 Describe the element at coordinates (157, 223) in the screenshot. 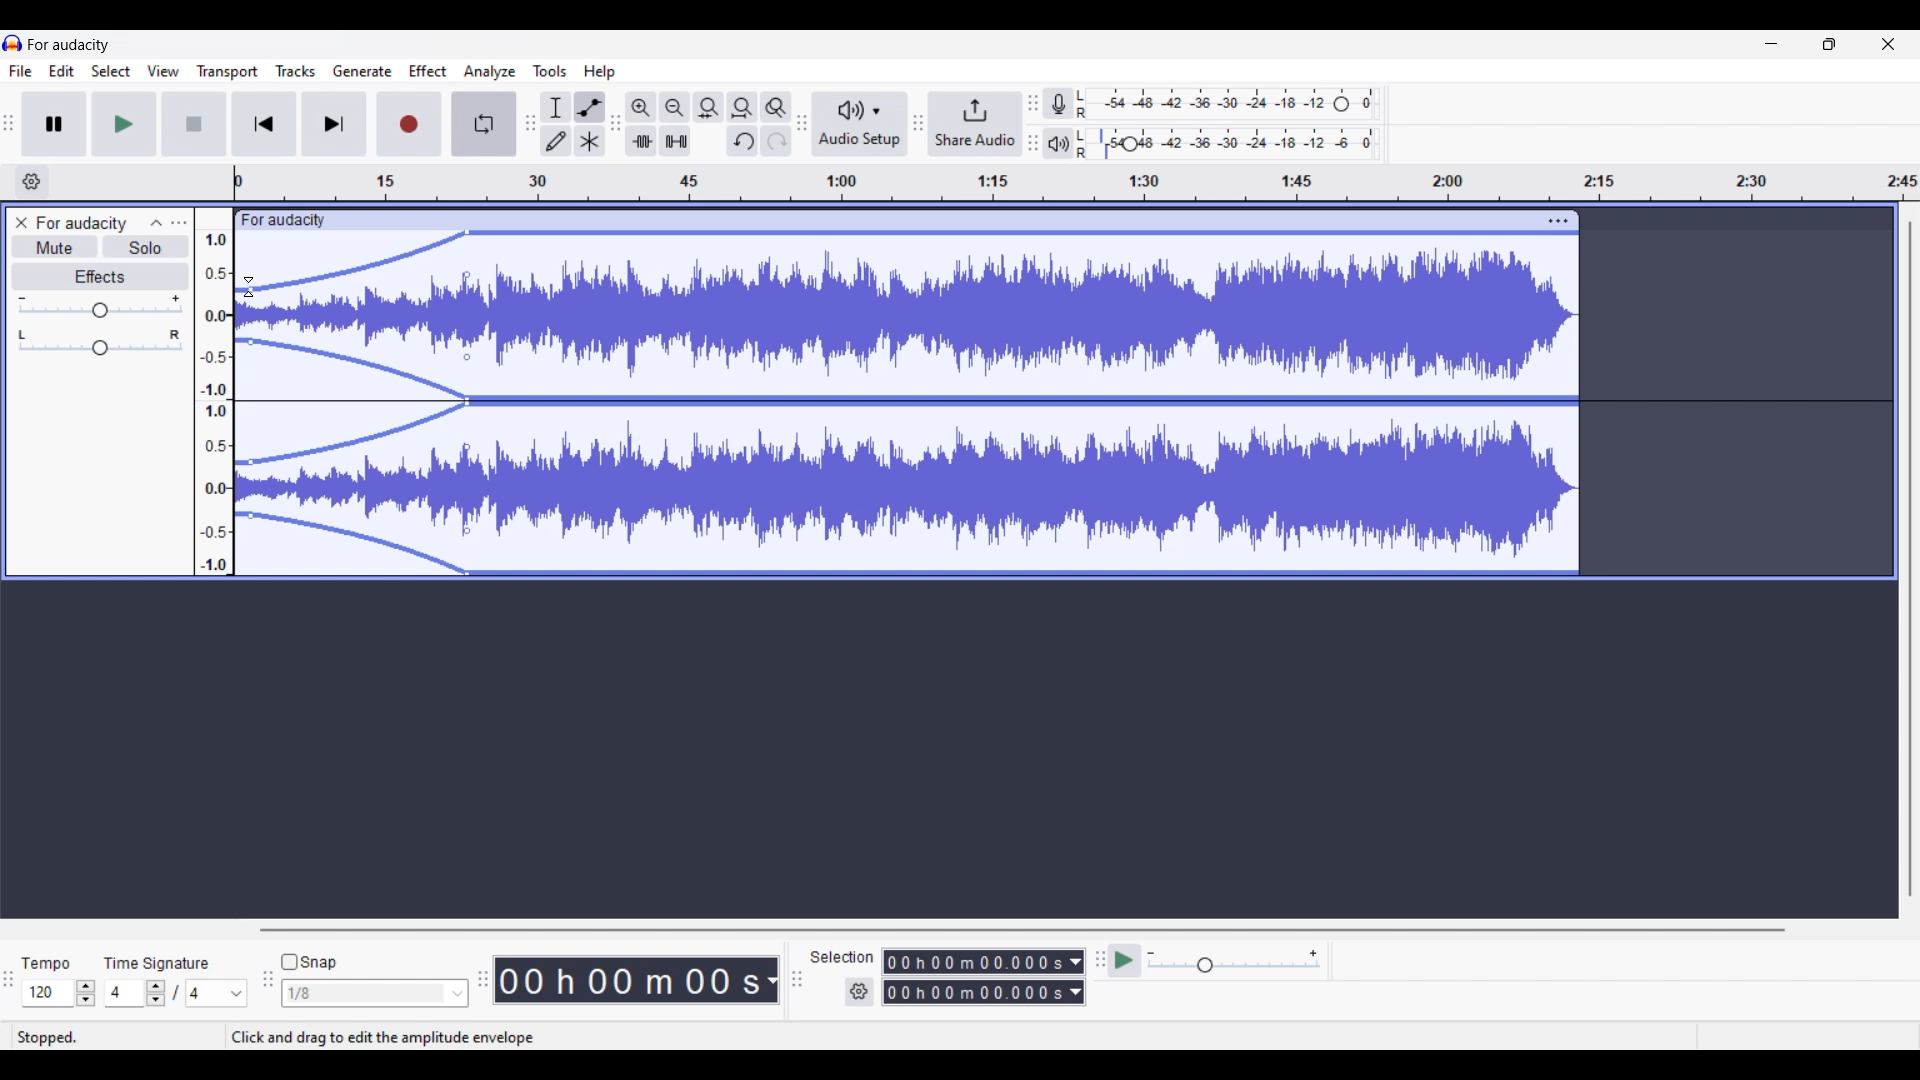

I see `Collapse` at that location.